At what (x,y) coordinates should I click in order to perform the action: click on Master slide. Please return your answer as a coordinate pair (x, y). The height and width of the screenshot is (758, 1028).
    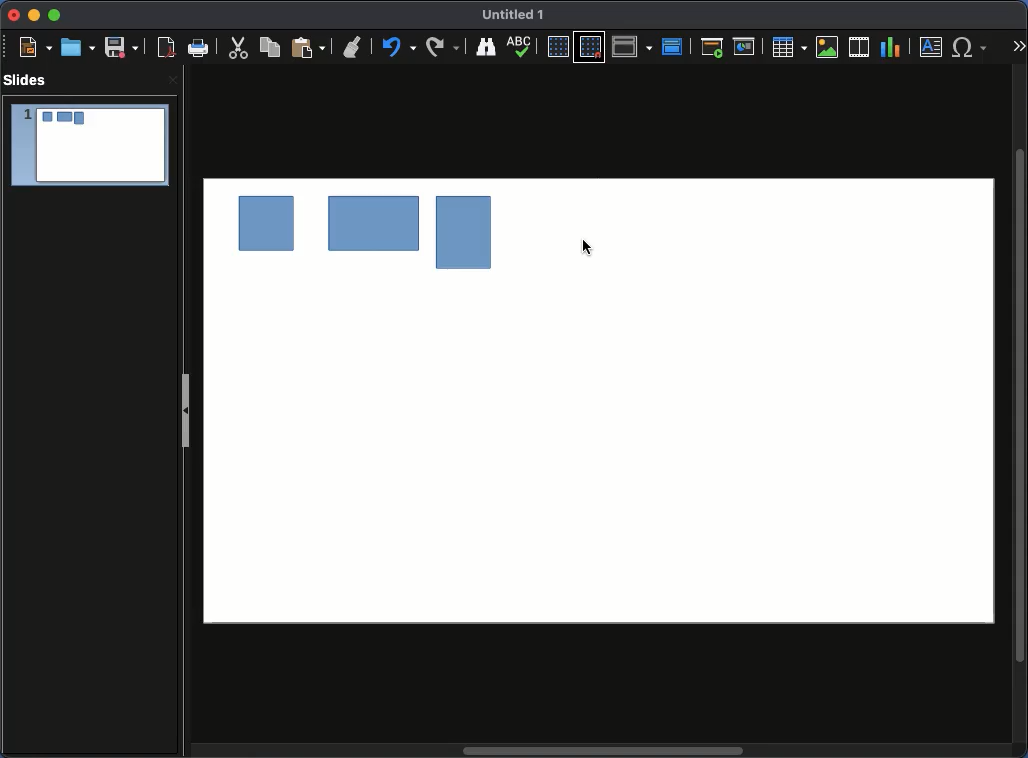
    Looking at the image, I should click on (673, 46).